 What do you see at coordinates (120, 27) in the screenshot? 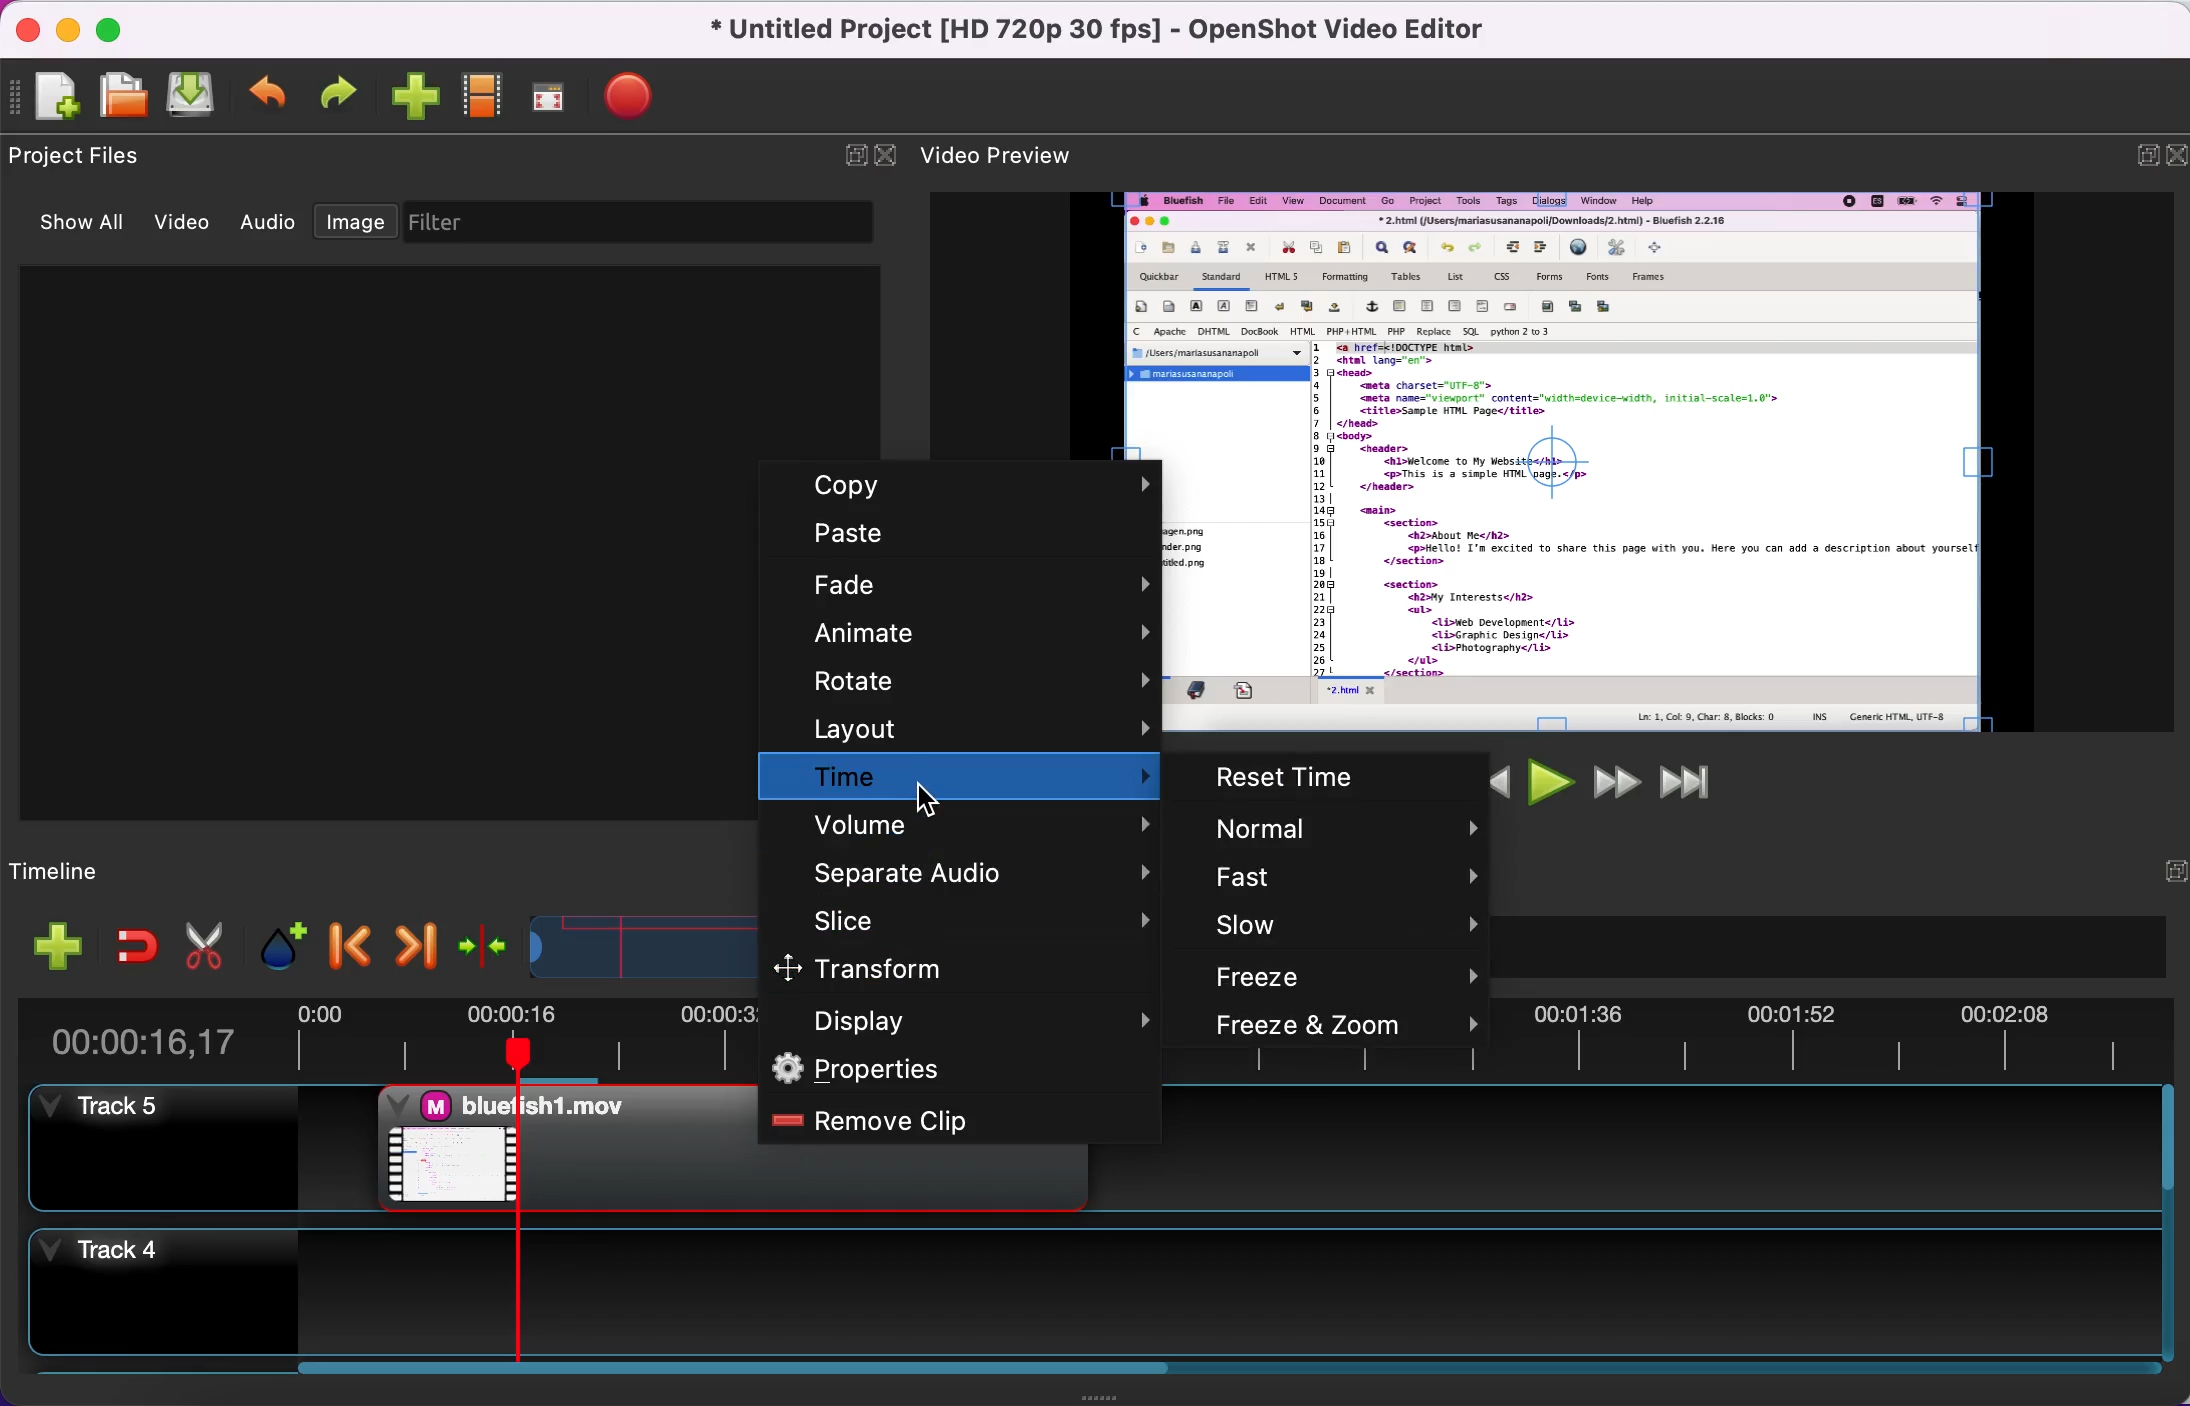
I see `maximize` at bounding box center [120, 27].